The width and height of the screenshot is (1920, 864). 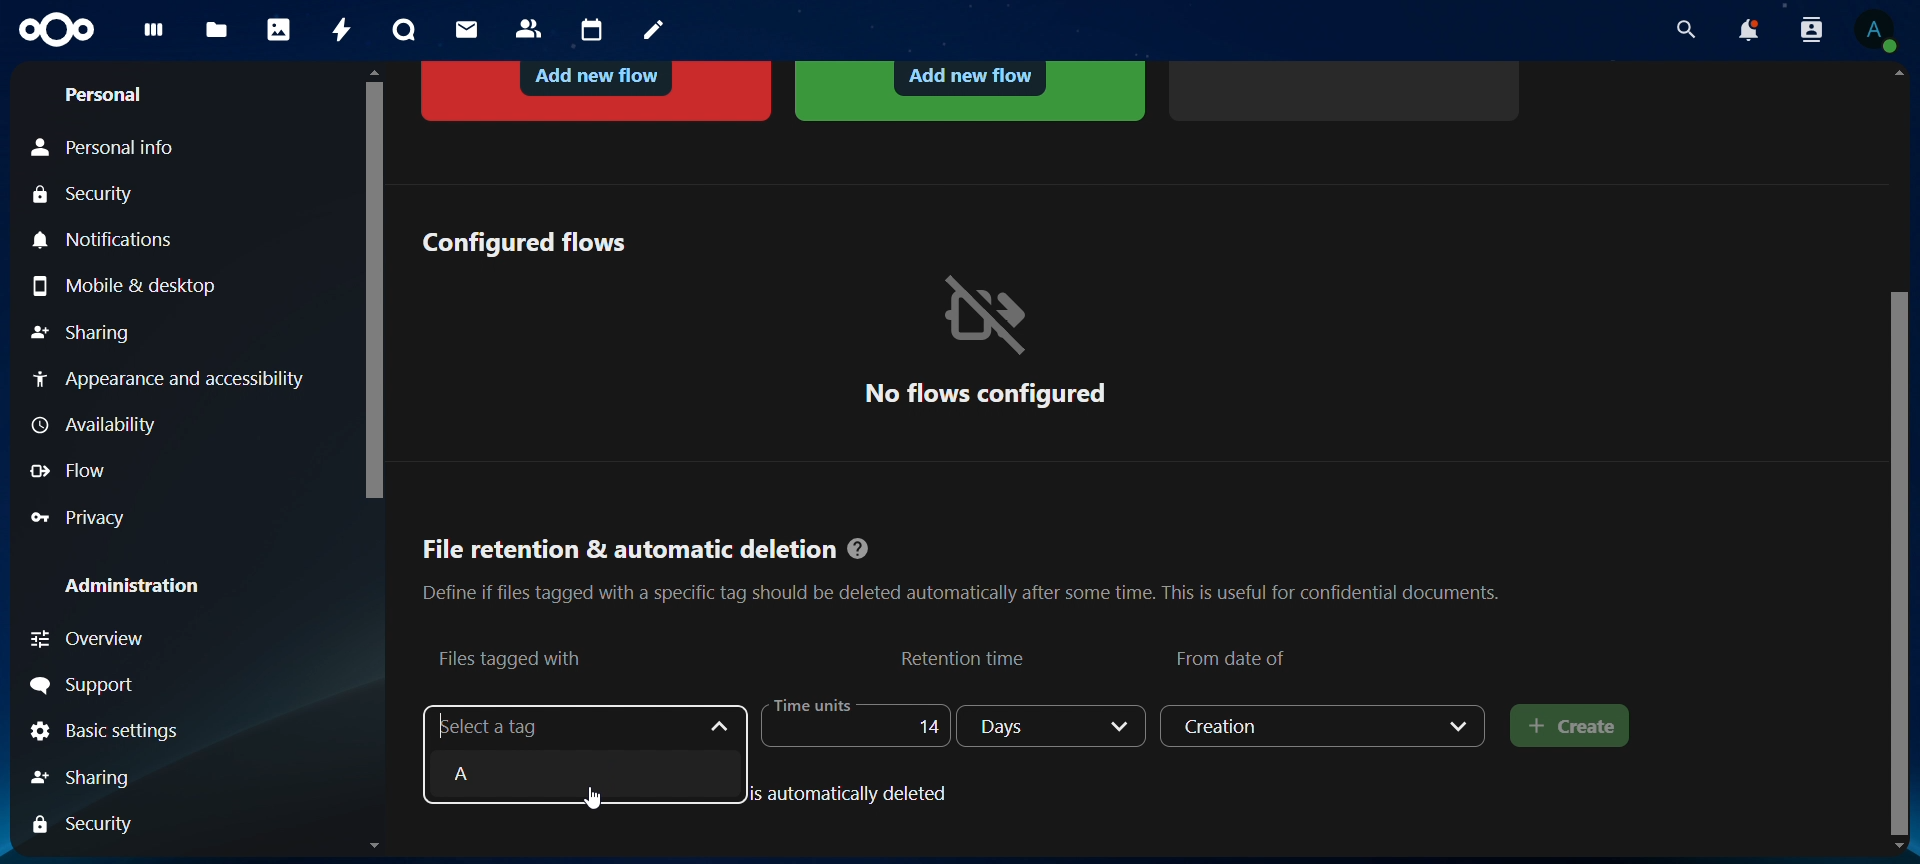 What do you see at coordinates (1235, 655) in the screenshot?
I see `from date of` at bounding box center [1235, 655].